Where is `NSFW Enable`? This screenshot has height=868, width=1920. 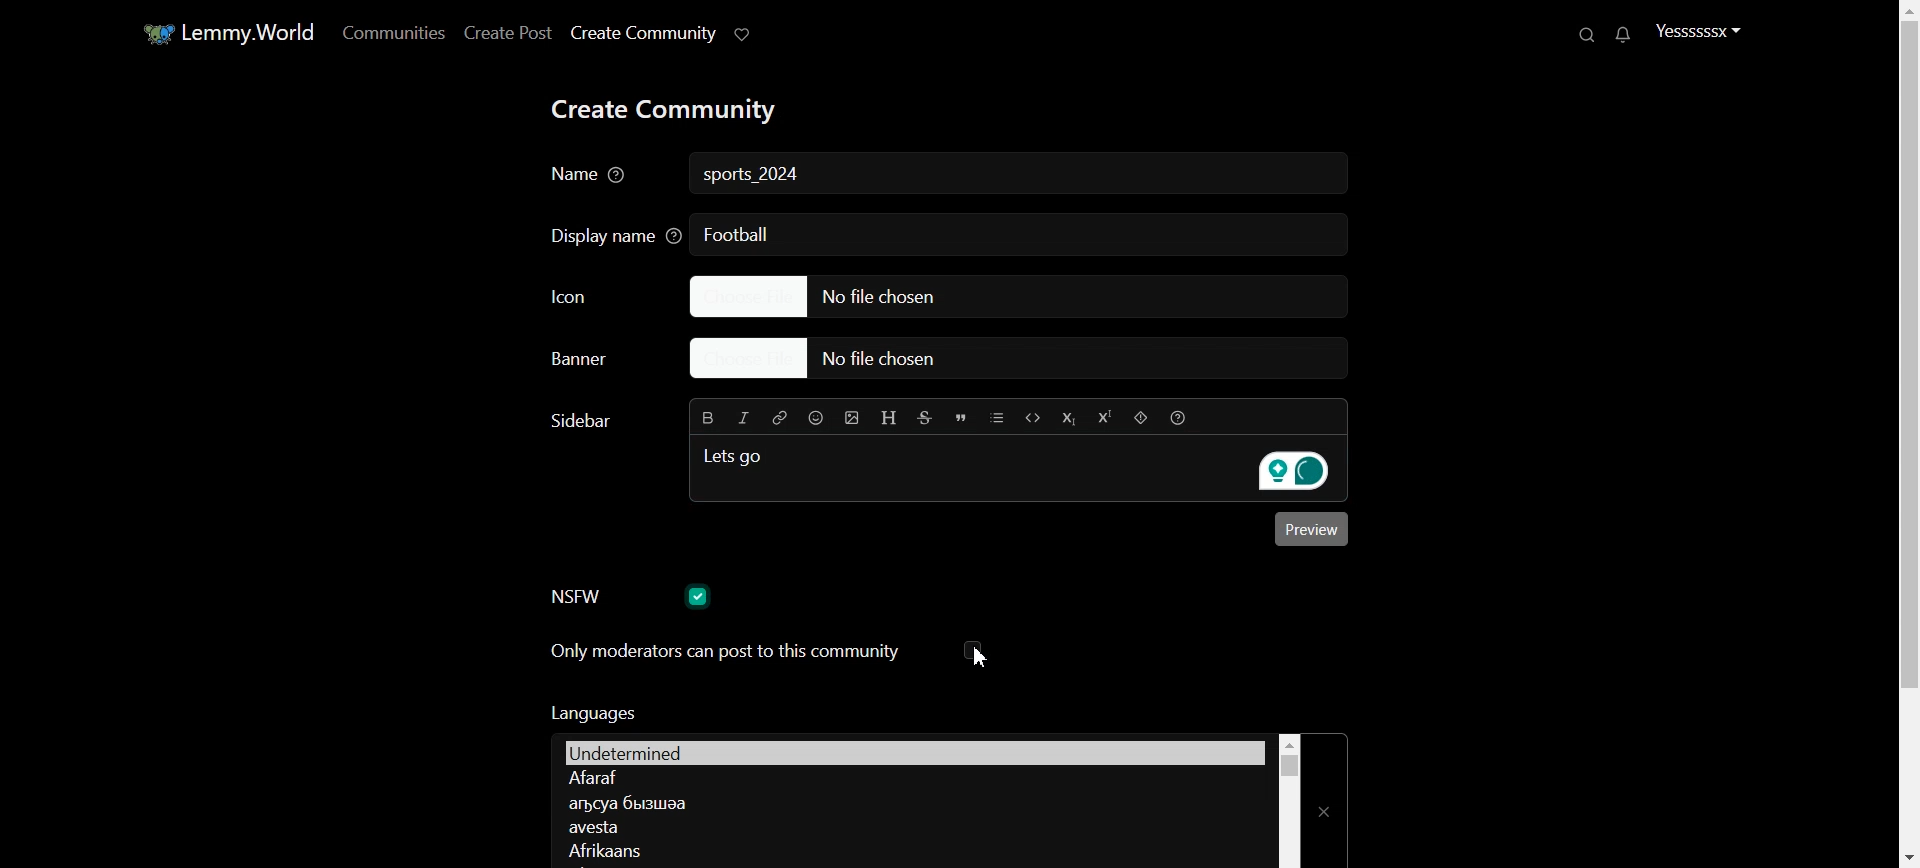 NSFW Enable is located at coordinates (632, 599).